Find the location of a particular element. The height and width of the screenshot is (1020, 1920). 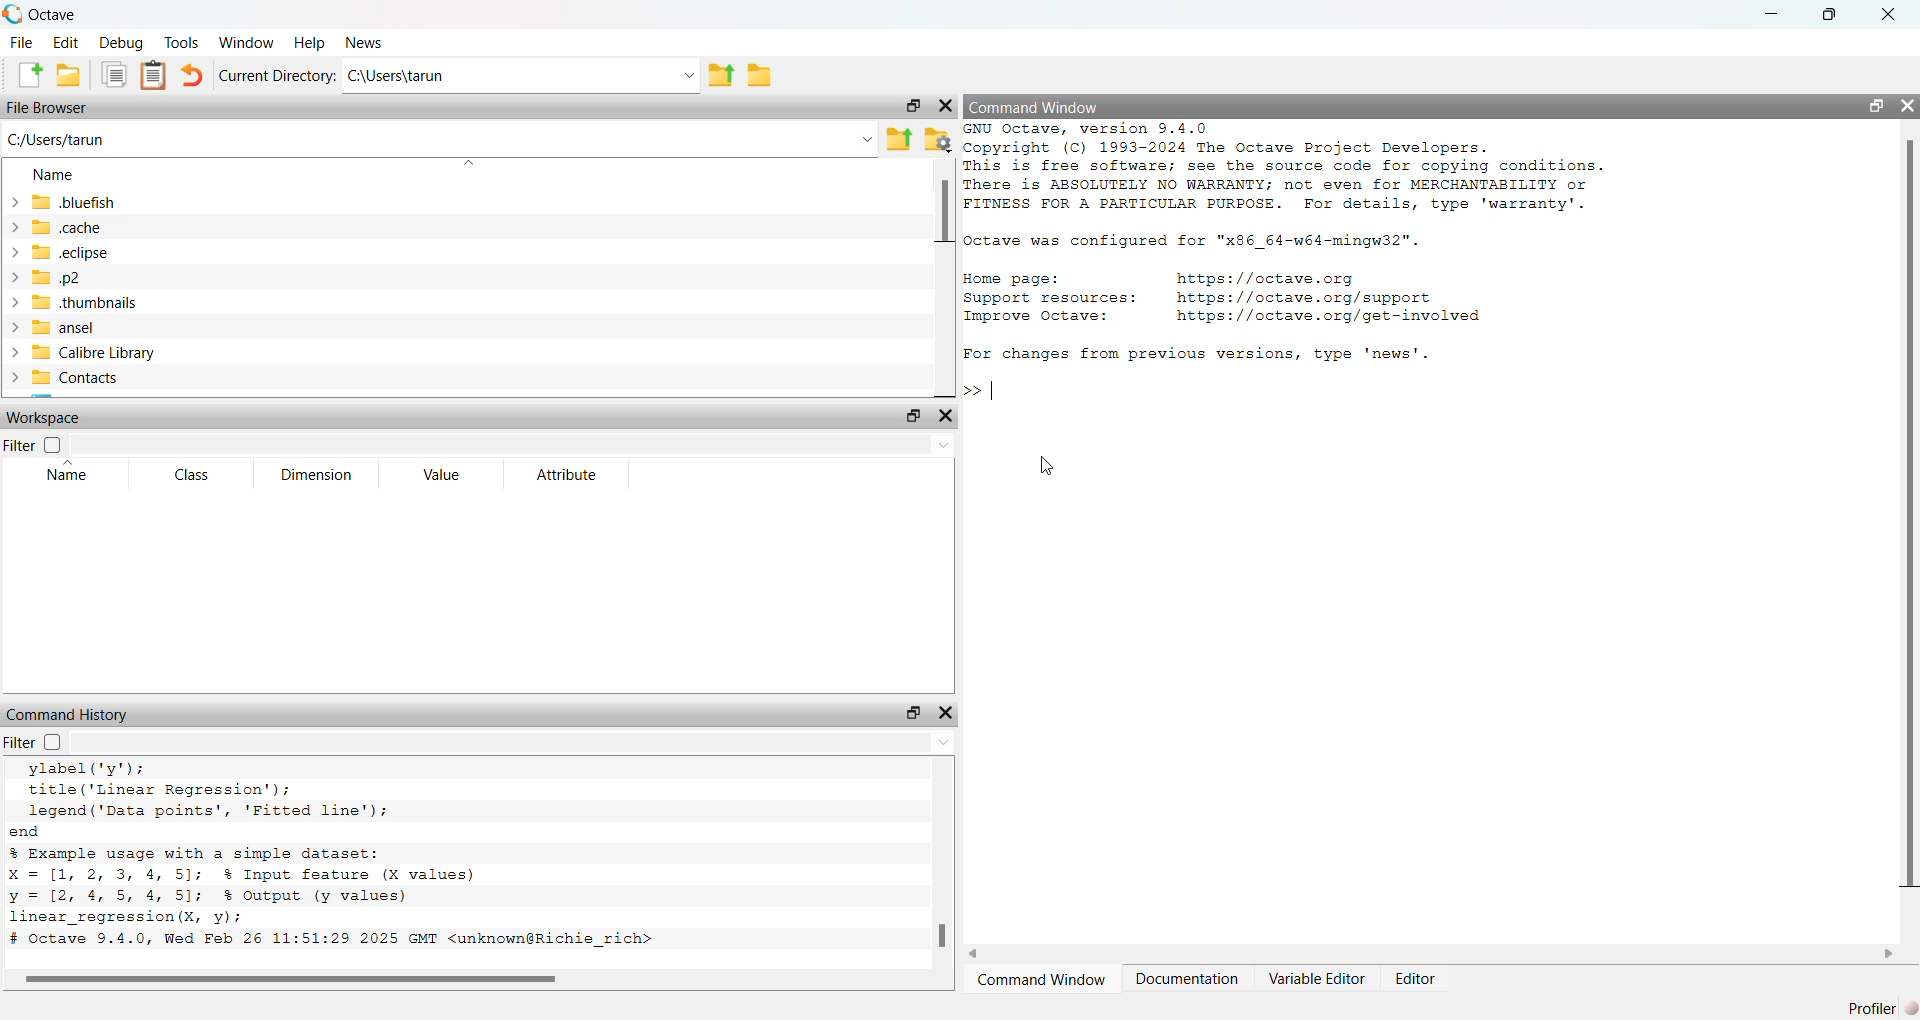

| For changes from previous versions, type 'news'. is located at coordinates (1199, 352).